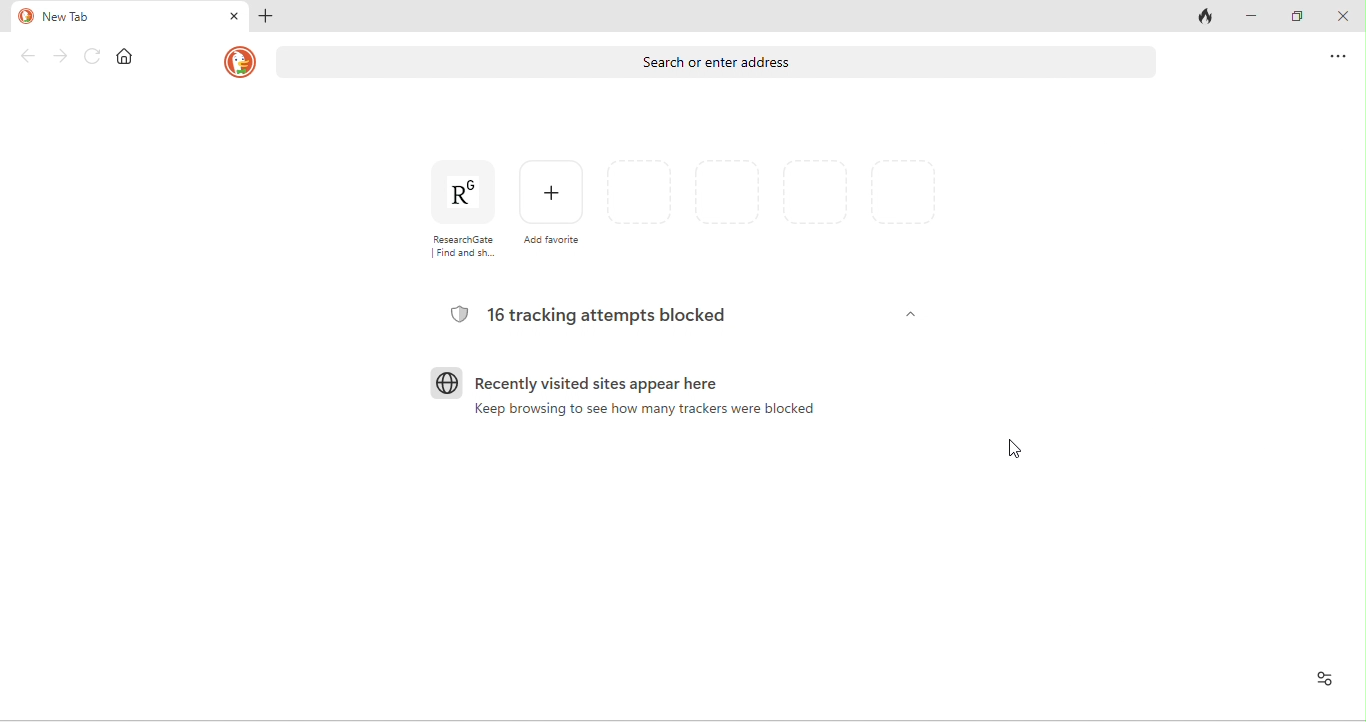  What do you see at coordinates (1333, 55) in the screenshot?
I see `options` at bounding box center [1333, 55].